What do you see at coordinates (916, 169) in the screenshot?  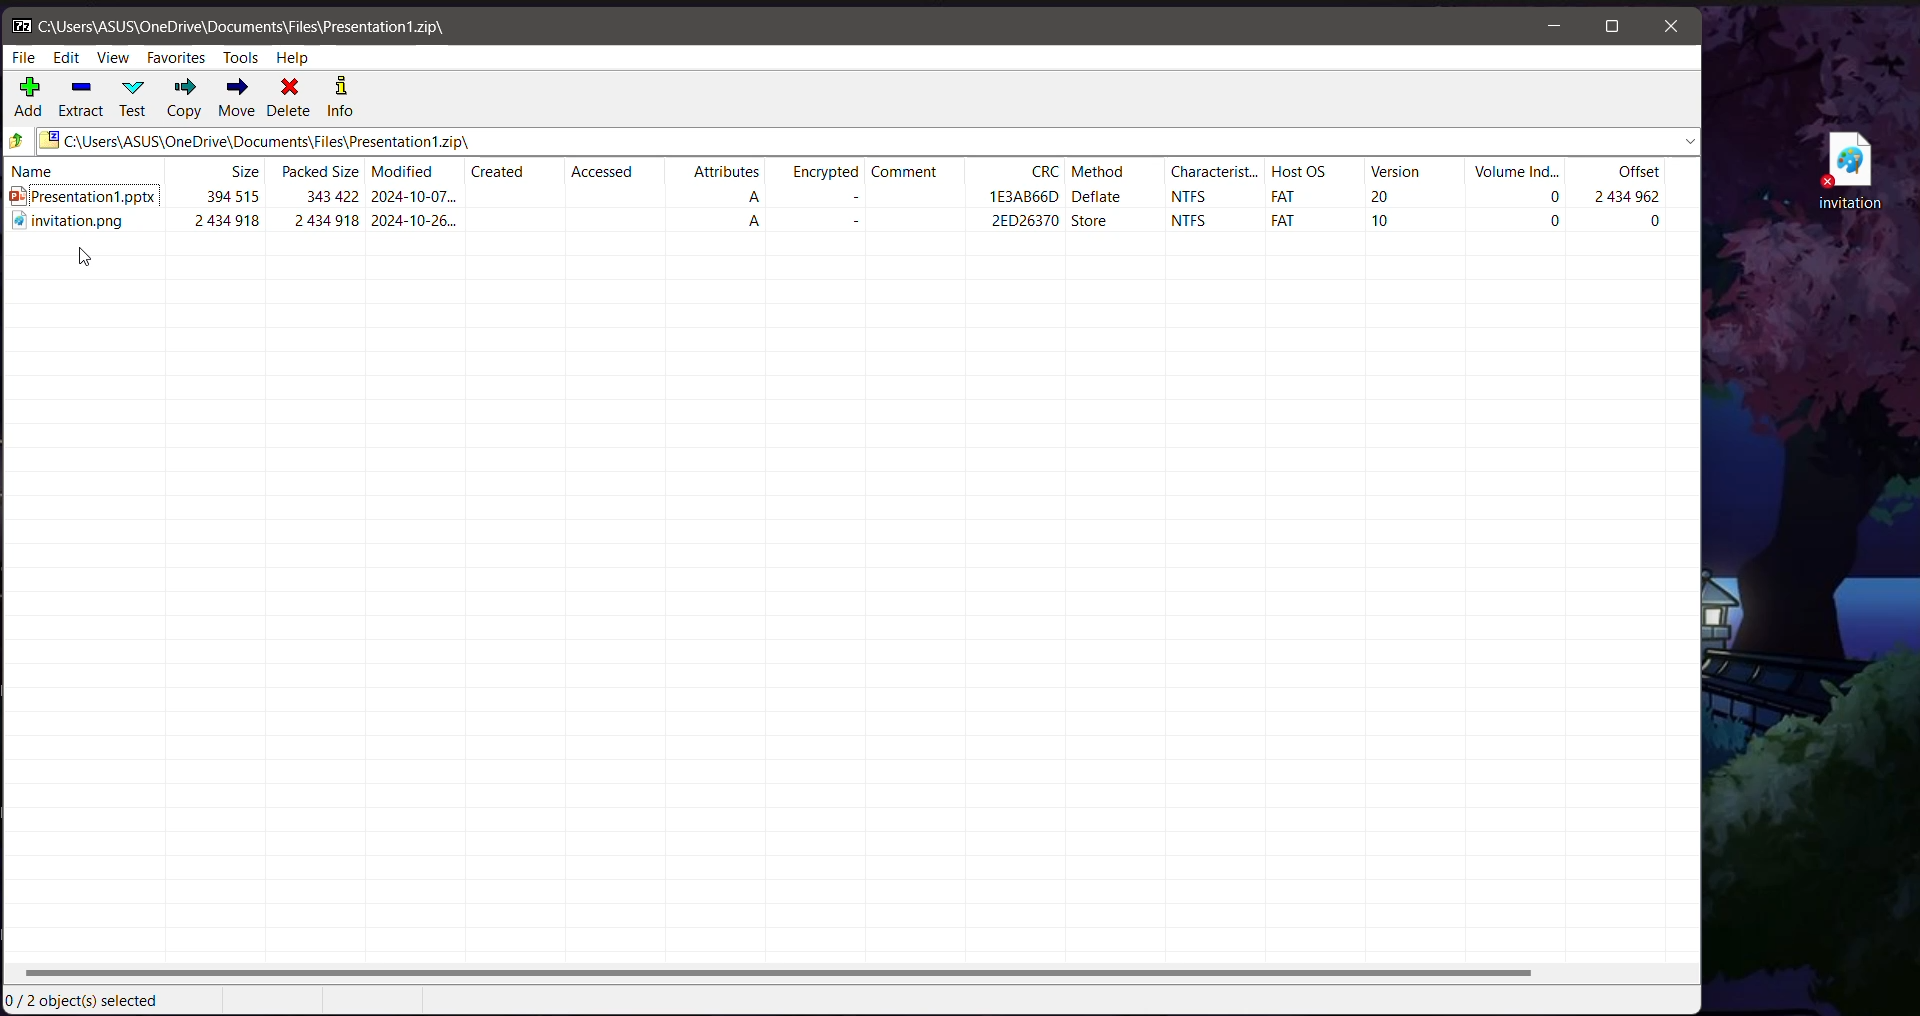 I see `Comment` at bounding box center [916, 169].